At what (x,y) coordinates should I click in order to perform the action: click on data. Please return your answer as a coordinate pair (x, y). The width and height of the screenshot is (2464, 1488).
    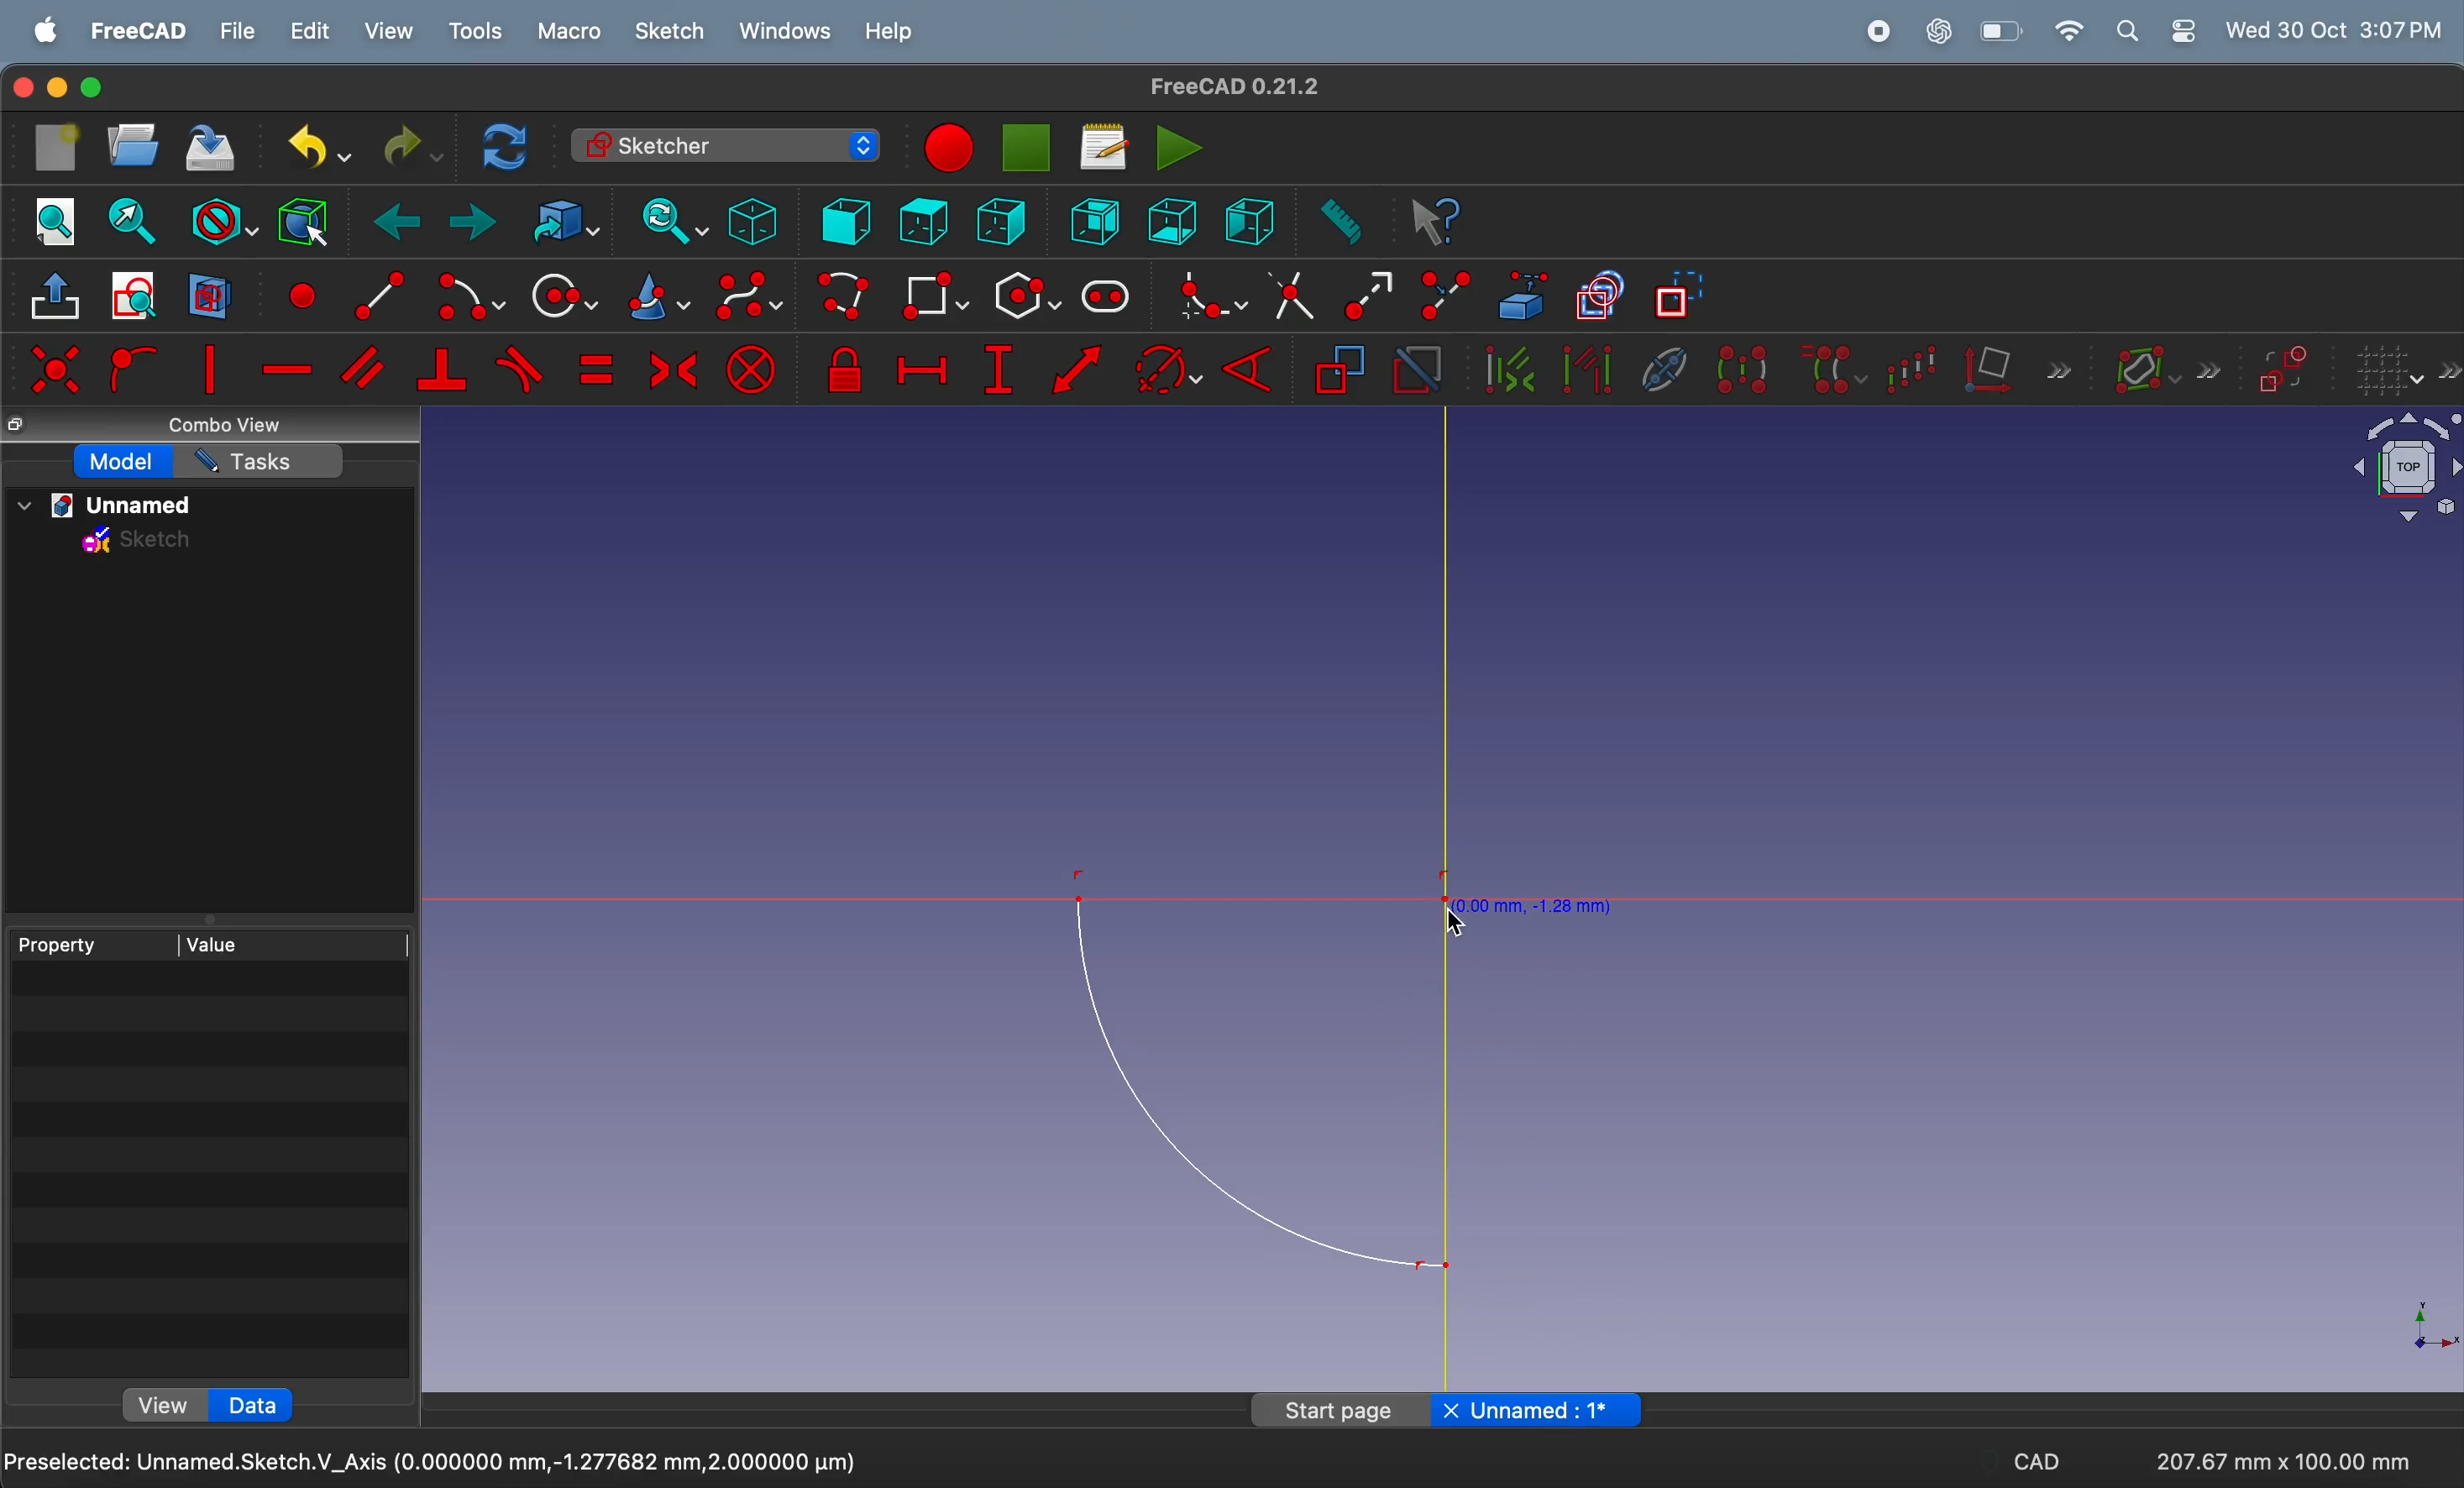
    Looking at the image, I should click on (262, 1404).